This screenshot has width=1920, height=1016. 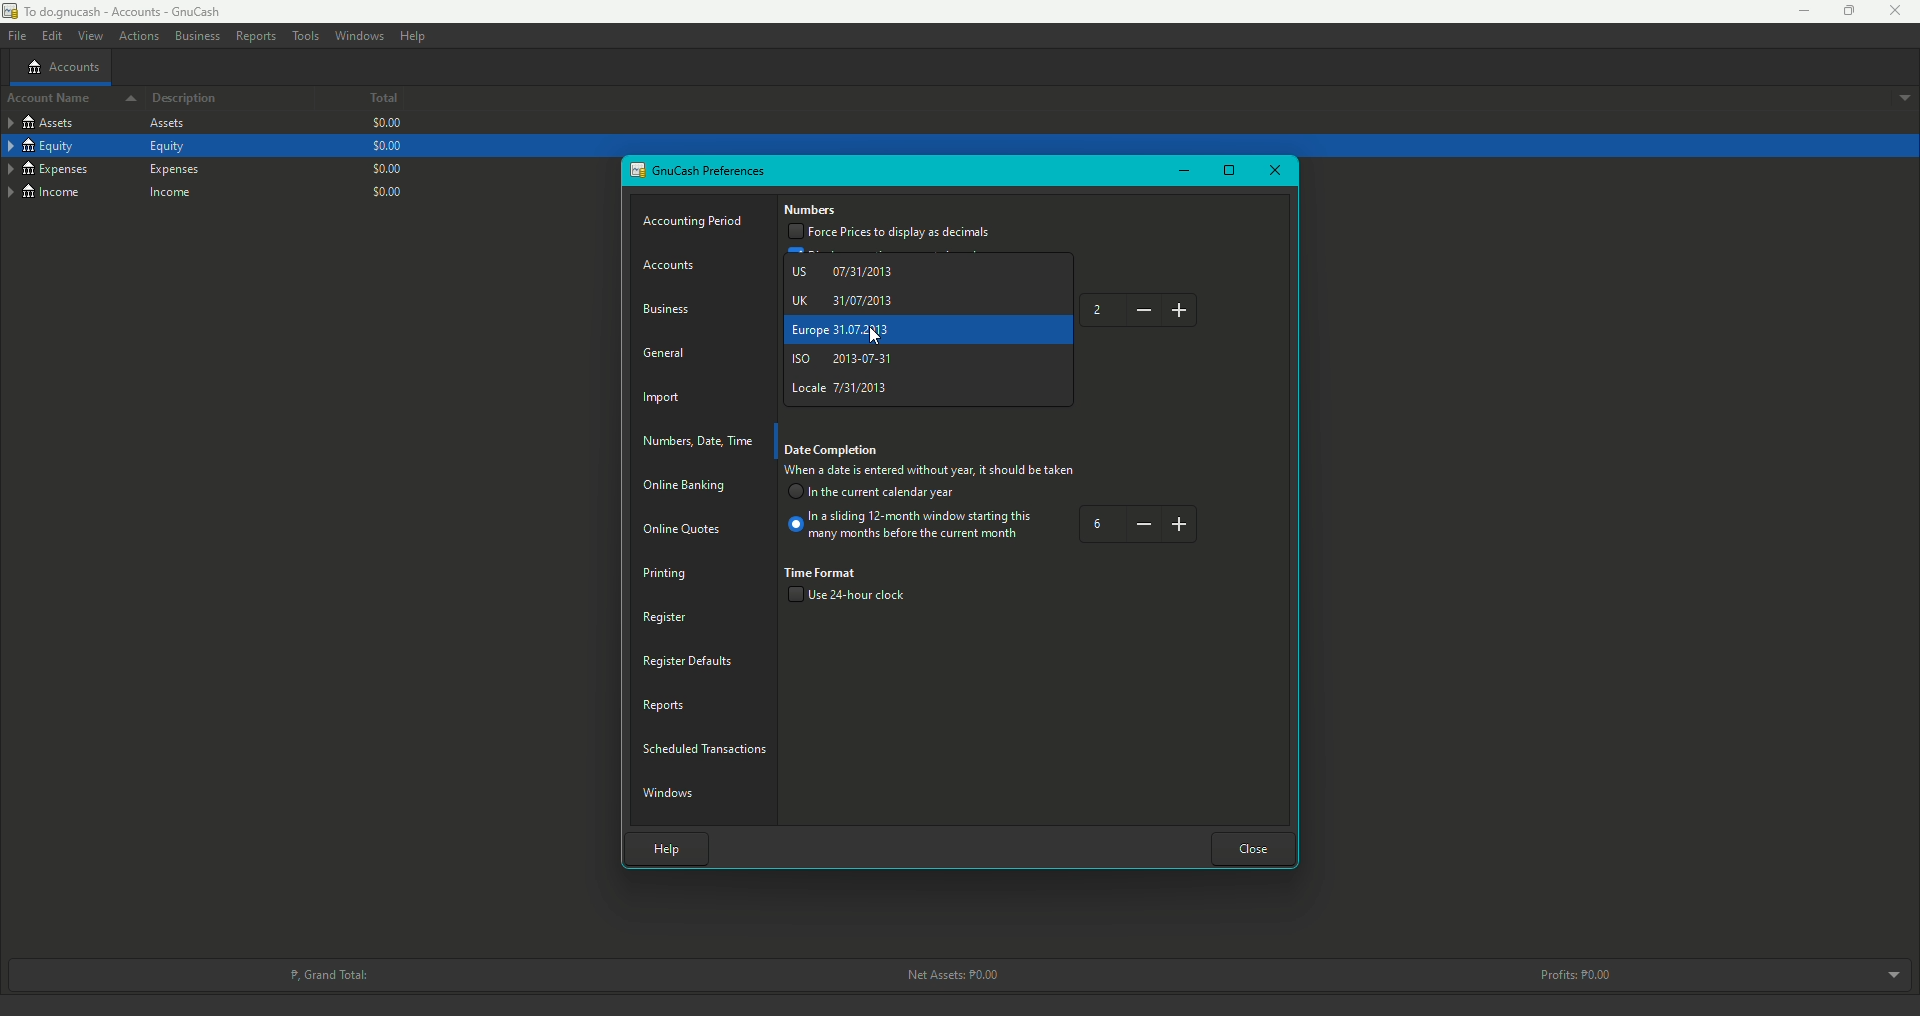 I want to click on Account name, so click(x=66, y=100).